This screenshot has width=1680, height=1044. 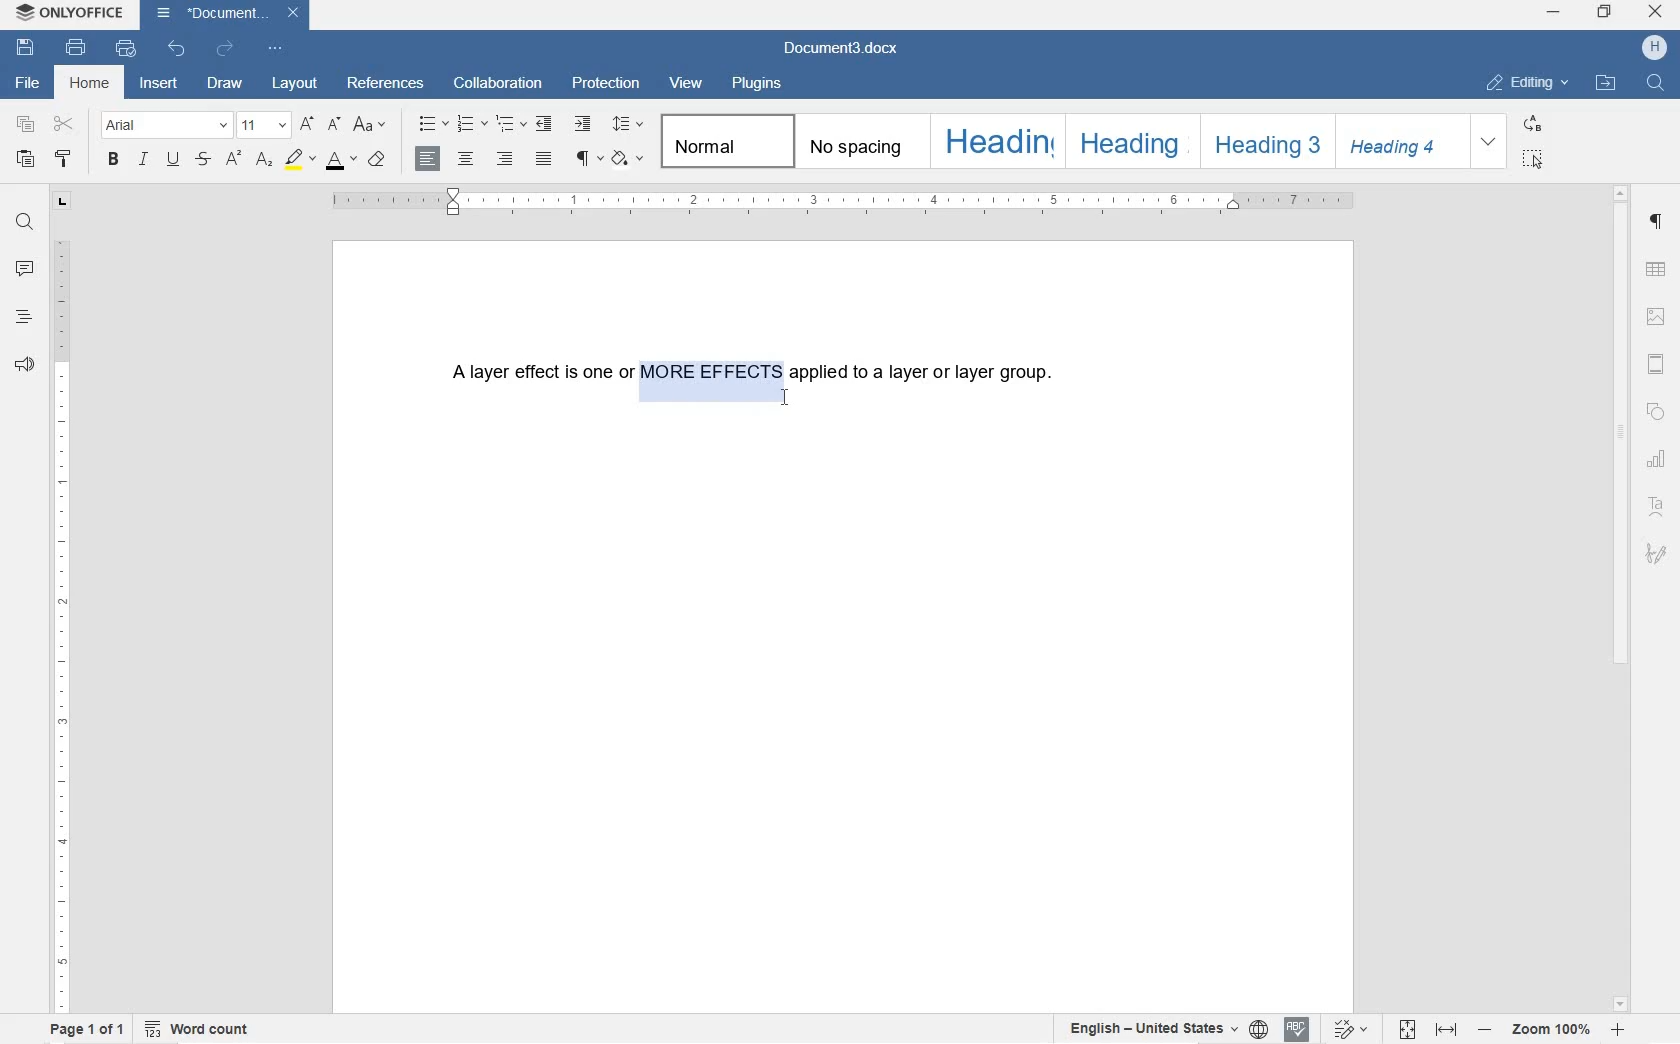 I want to click on BOLD, so click(x=114, y=161).